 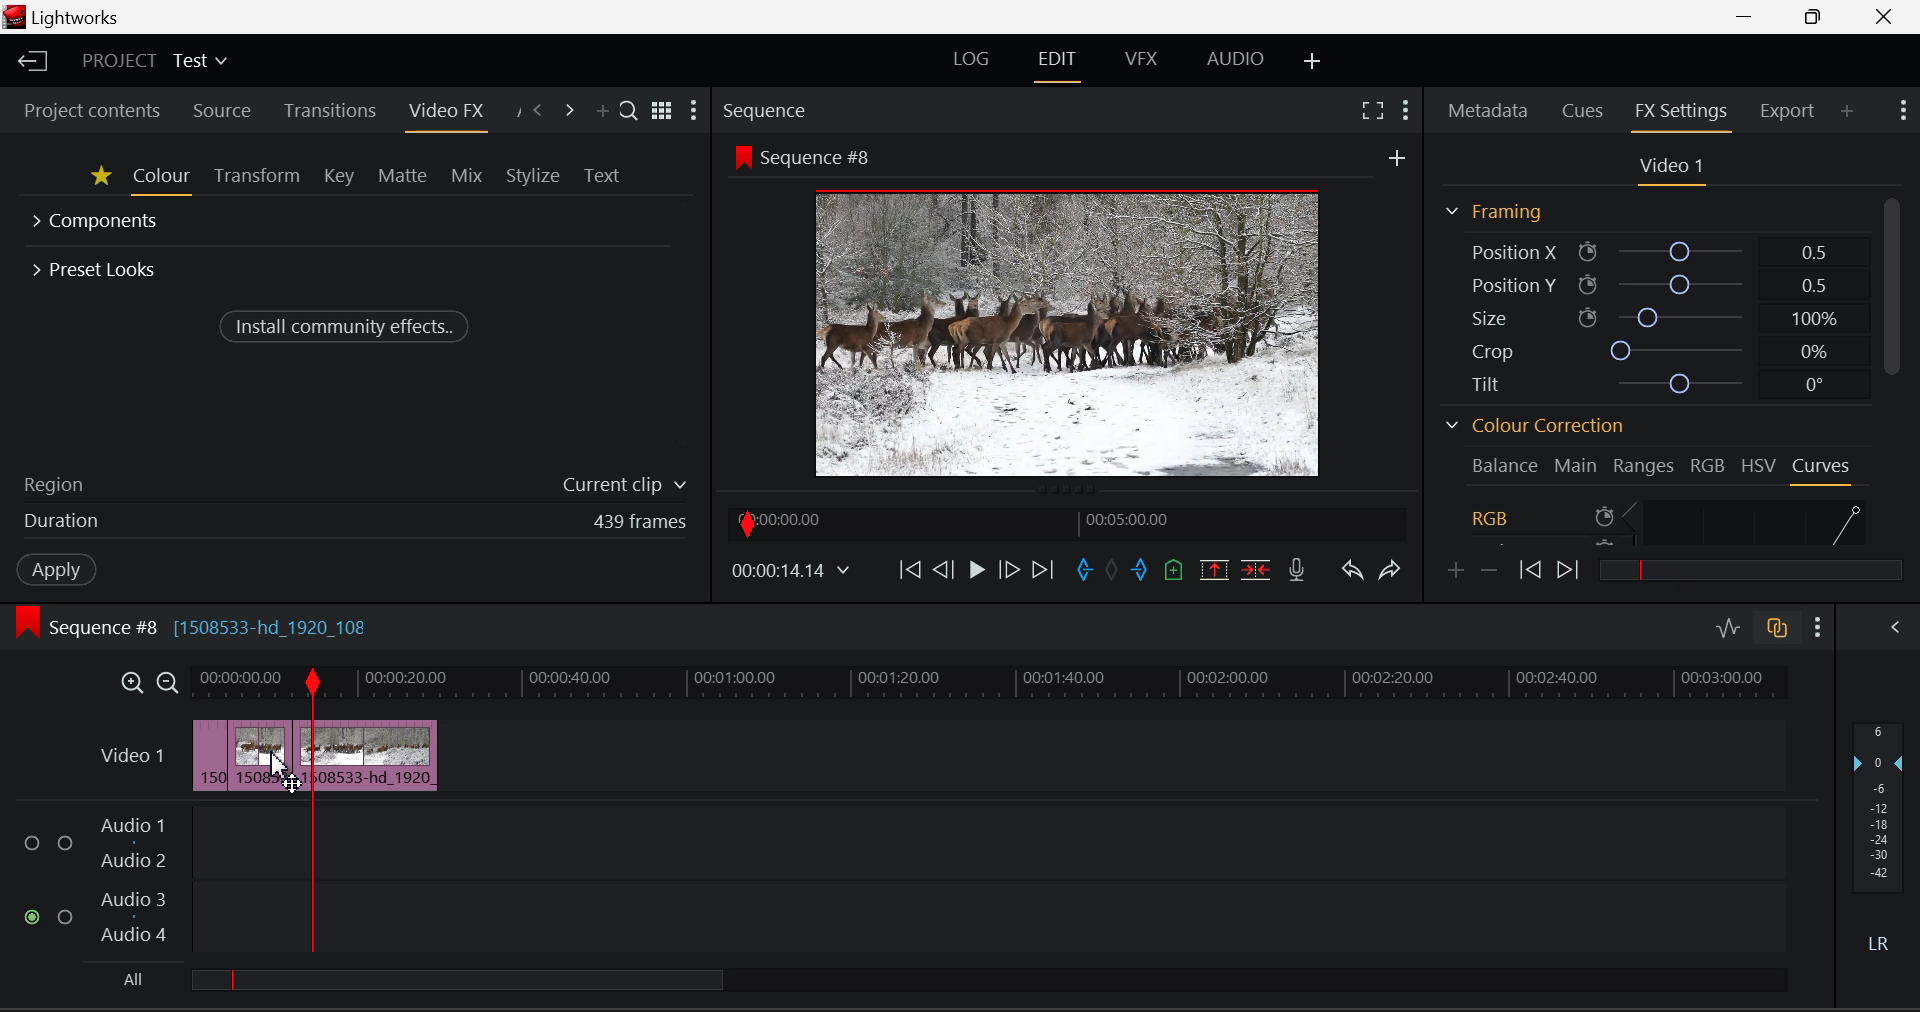 What do you see at coordinates (1847, 111) in the screenshot?
I see `Add Panel` at bounding box center [1847, 111].